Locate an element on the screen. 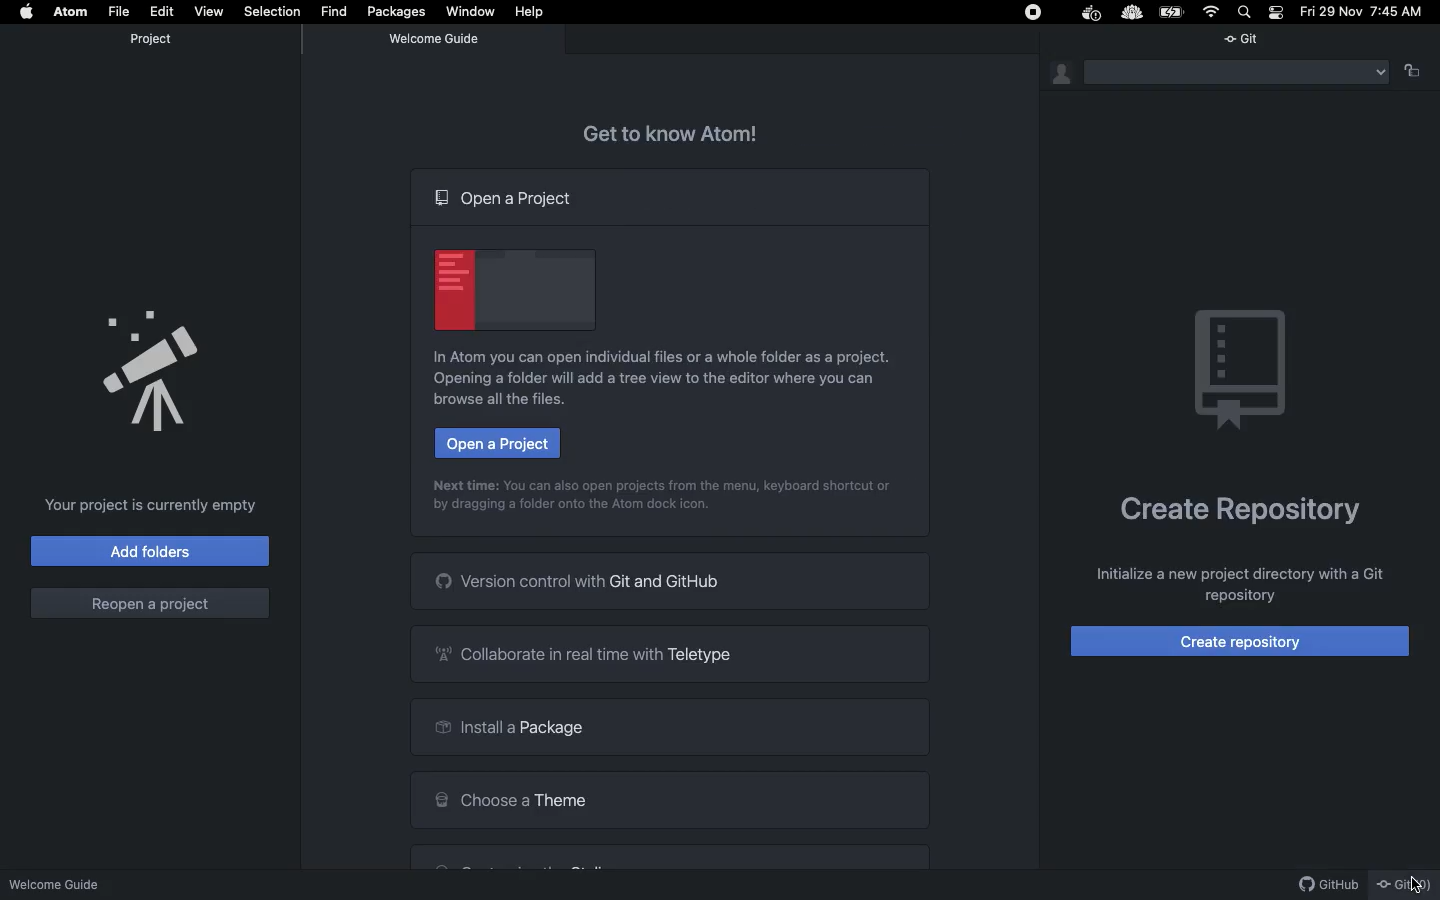 Image resolution: width=1440 pixels, height=900 pixels. Welcome guide is located at coordinates (437, 39).